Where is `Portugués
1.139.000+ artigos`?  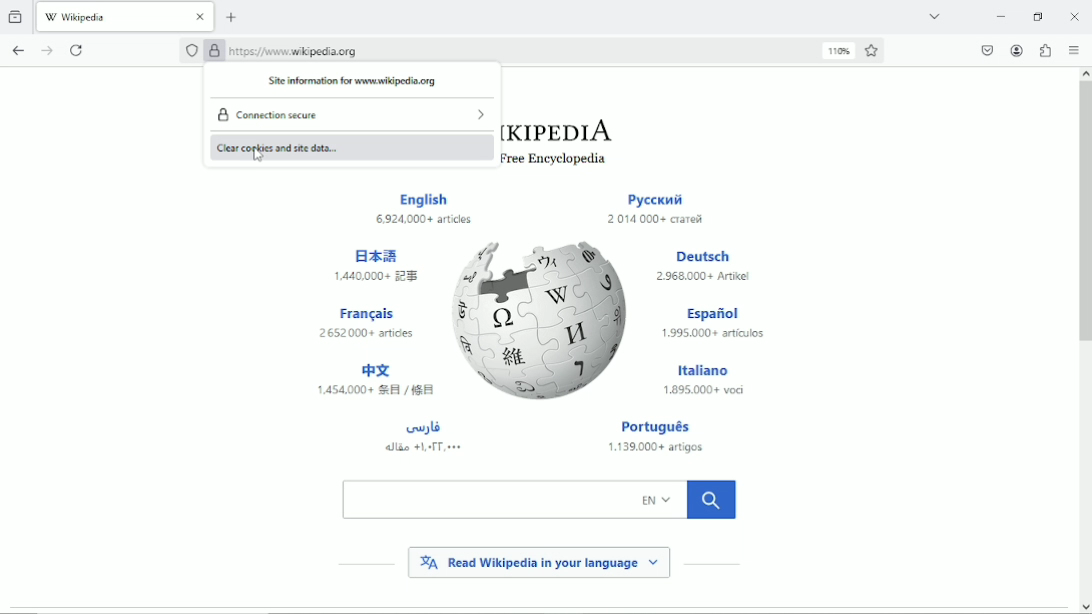 Portugués
1.139.000+ artigos is located at coordinates (663, 438).